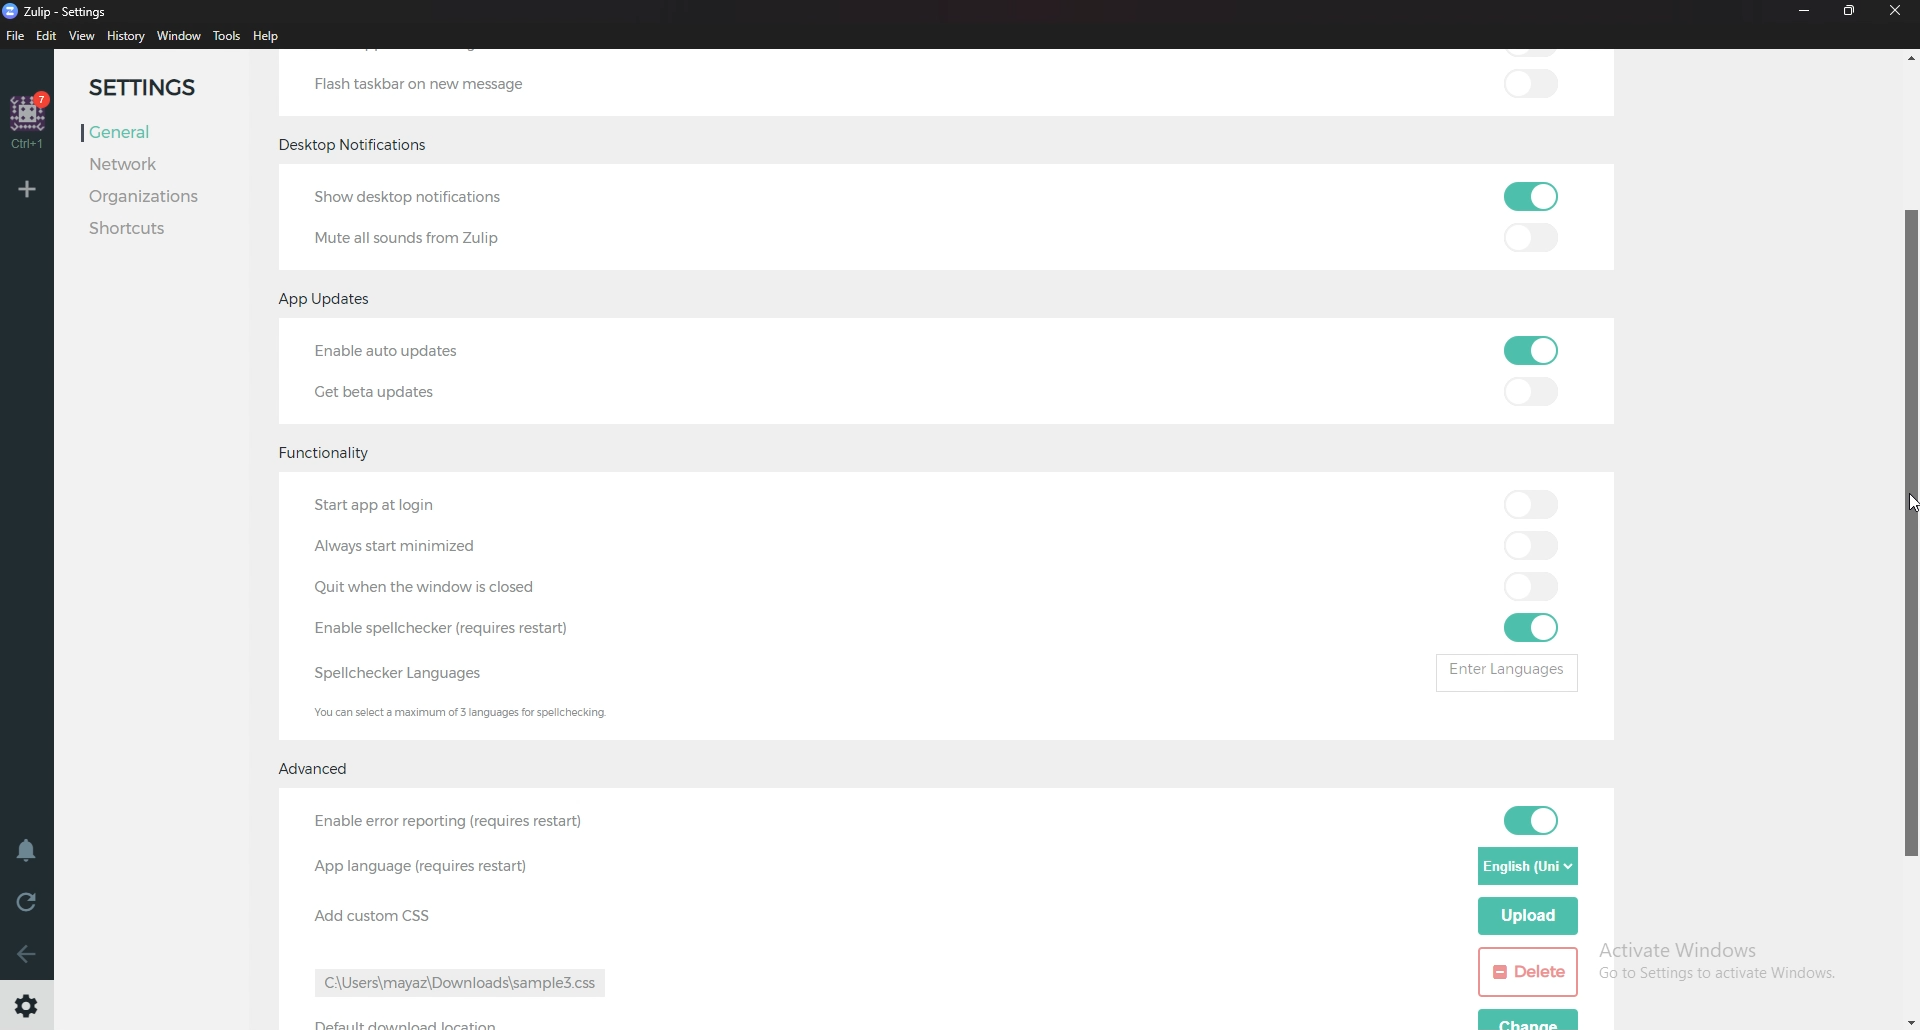 Image resolution: width=1920 pixels, height=1030 pixels. I want to click on Enable auto updates, so click(423, 351).